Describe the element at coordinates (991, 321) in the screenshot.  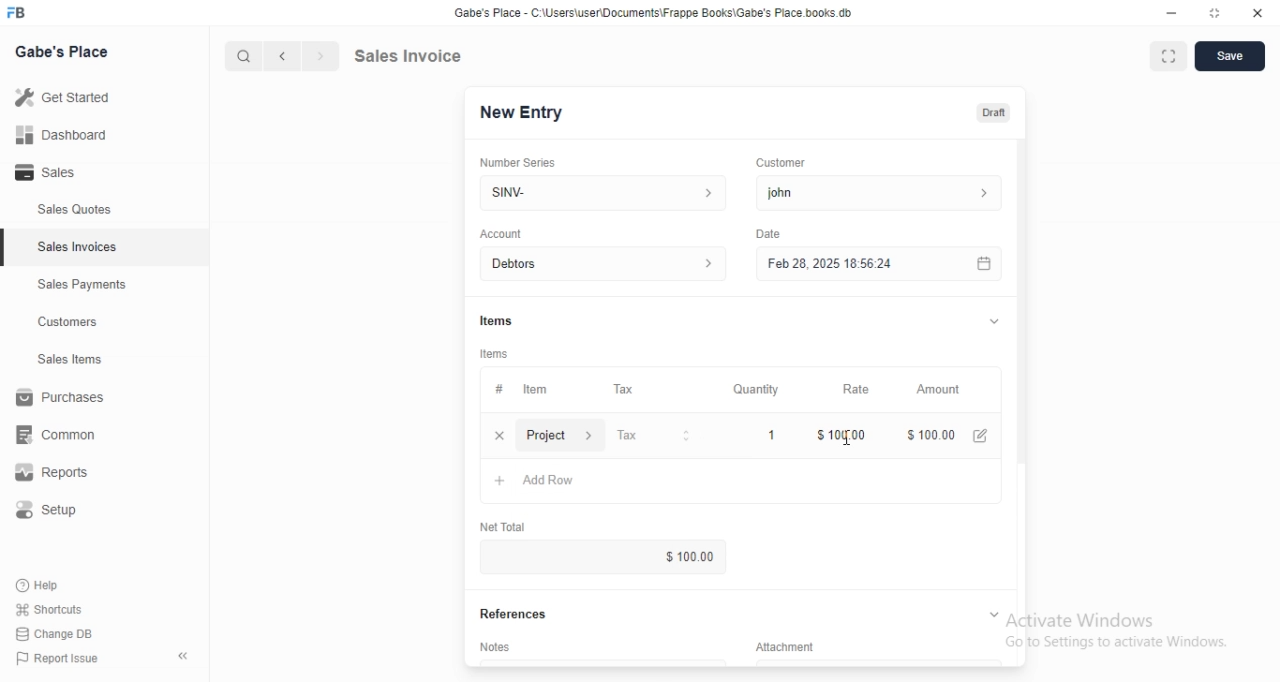
I see `collapse` at that location.